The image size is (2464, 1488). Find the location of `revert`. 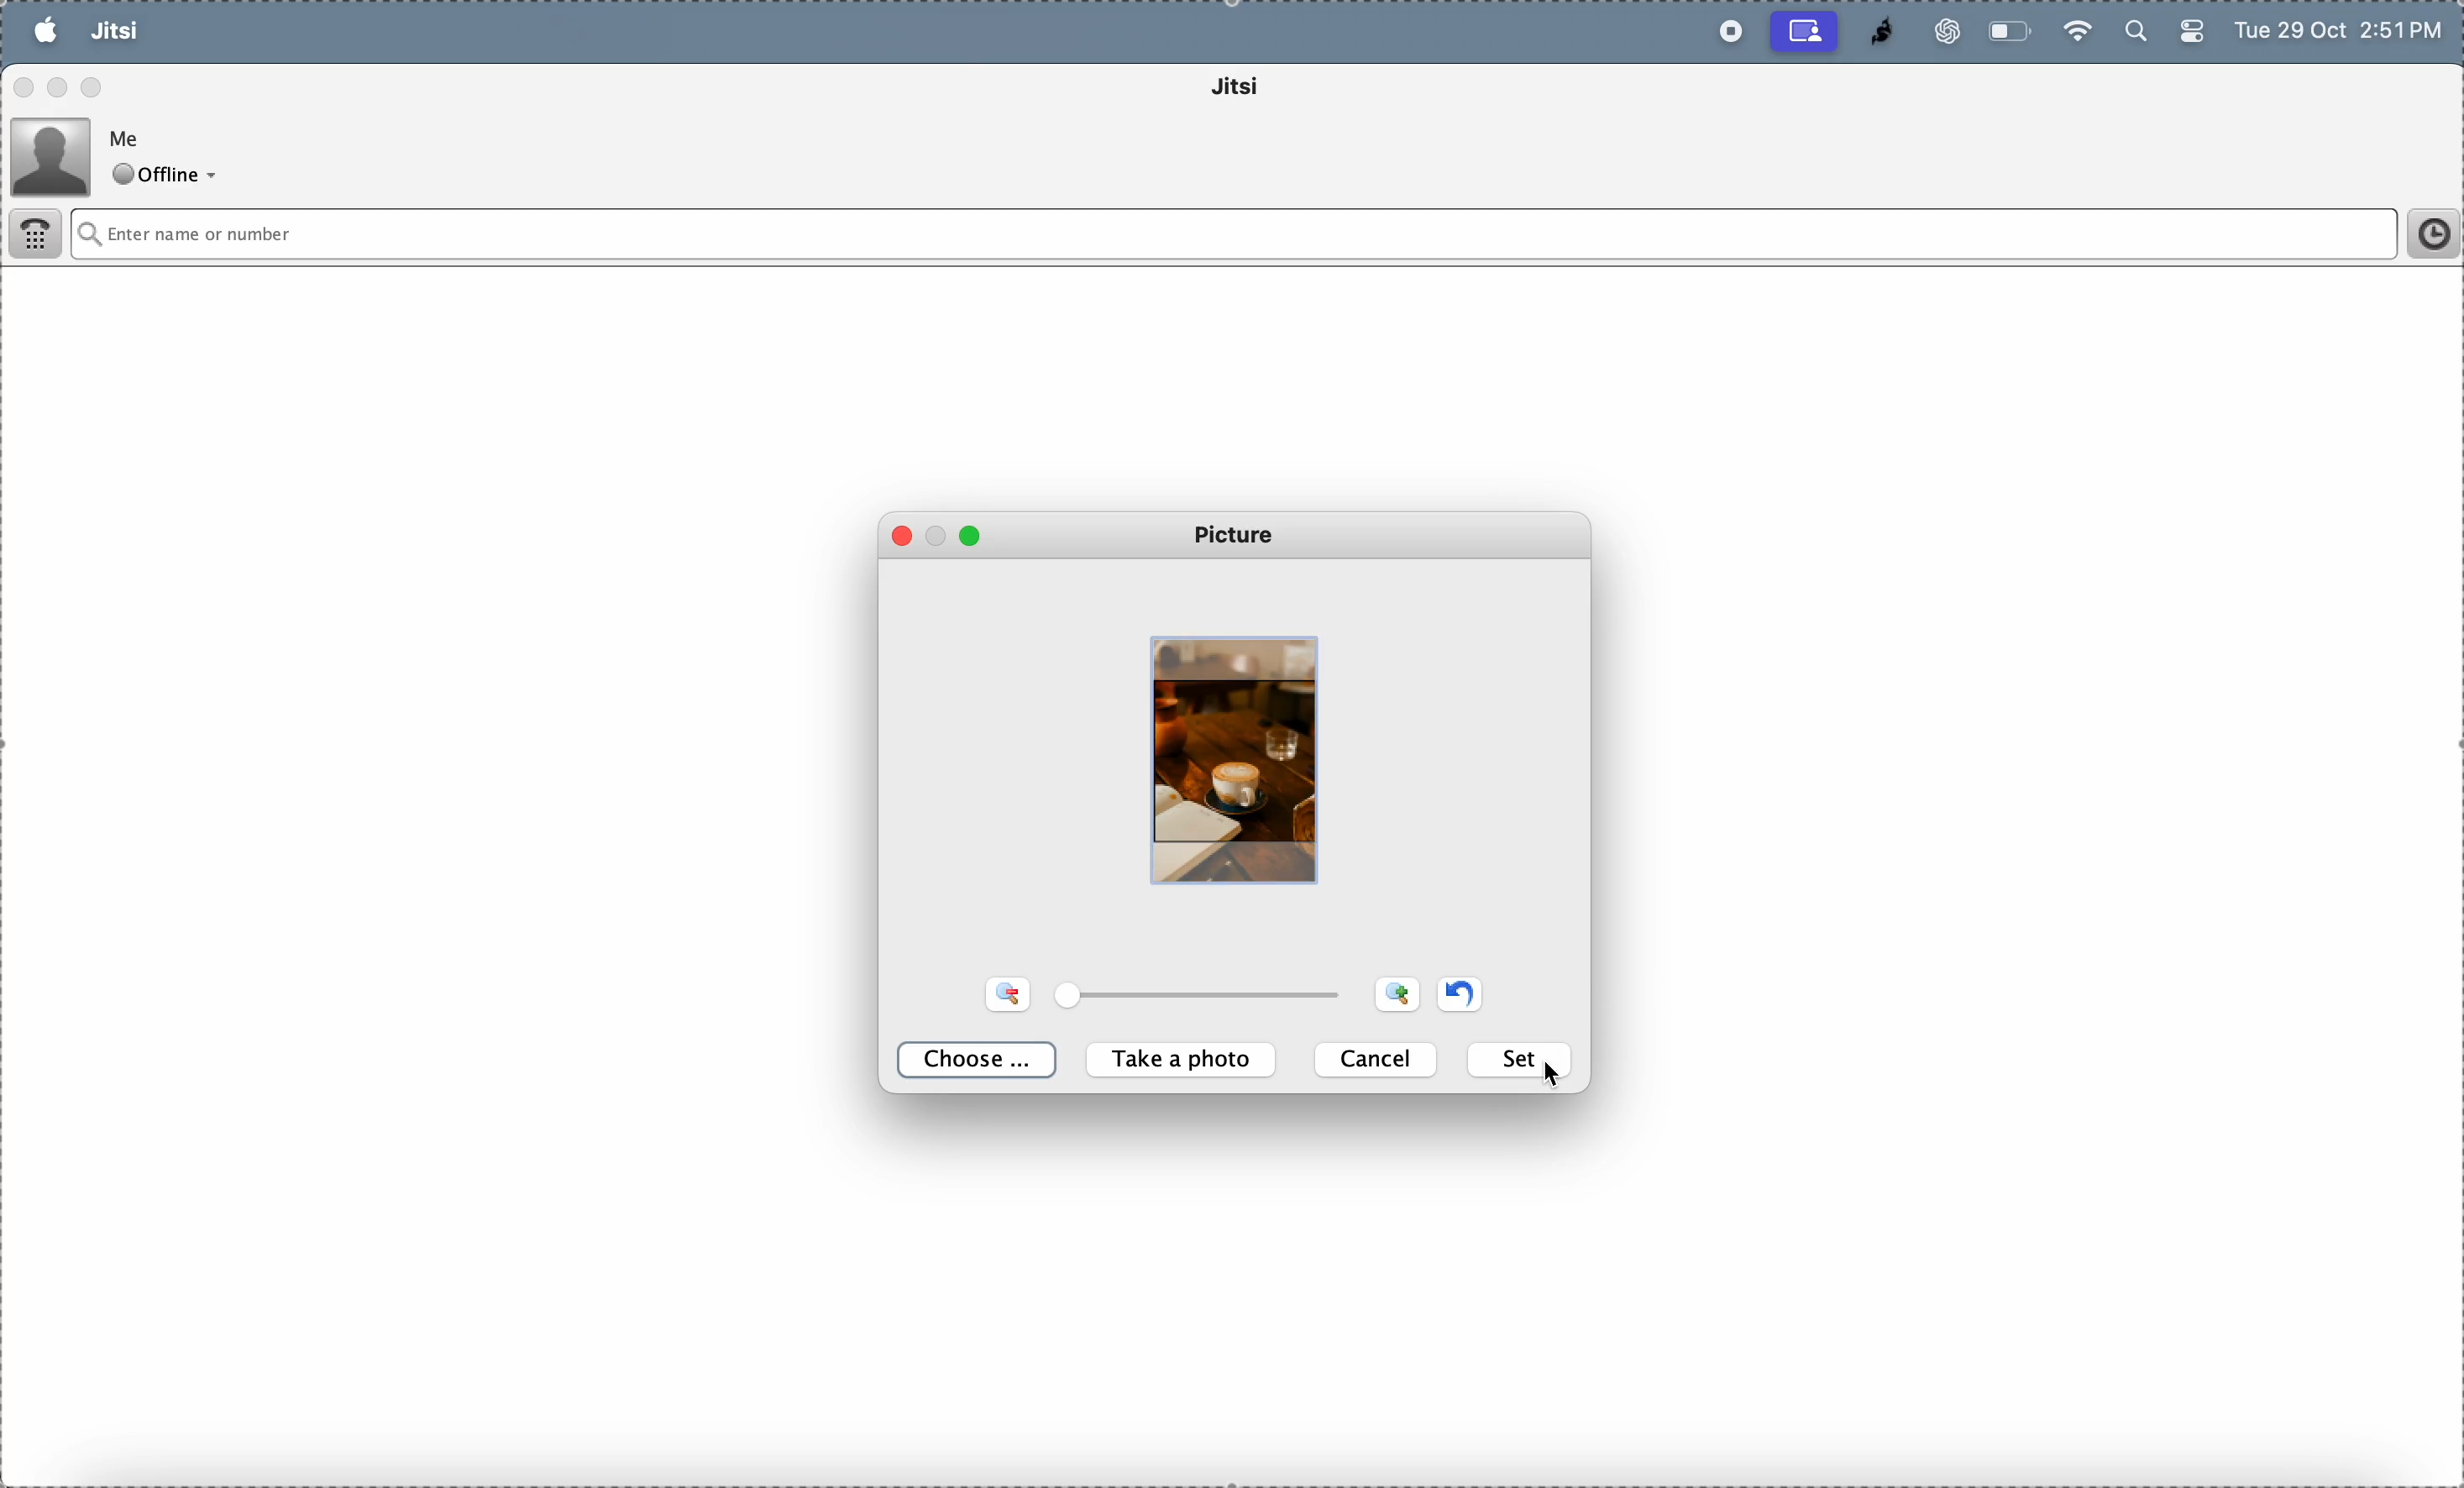

revert is located at coordinates (1459, 991).